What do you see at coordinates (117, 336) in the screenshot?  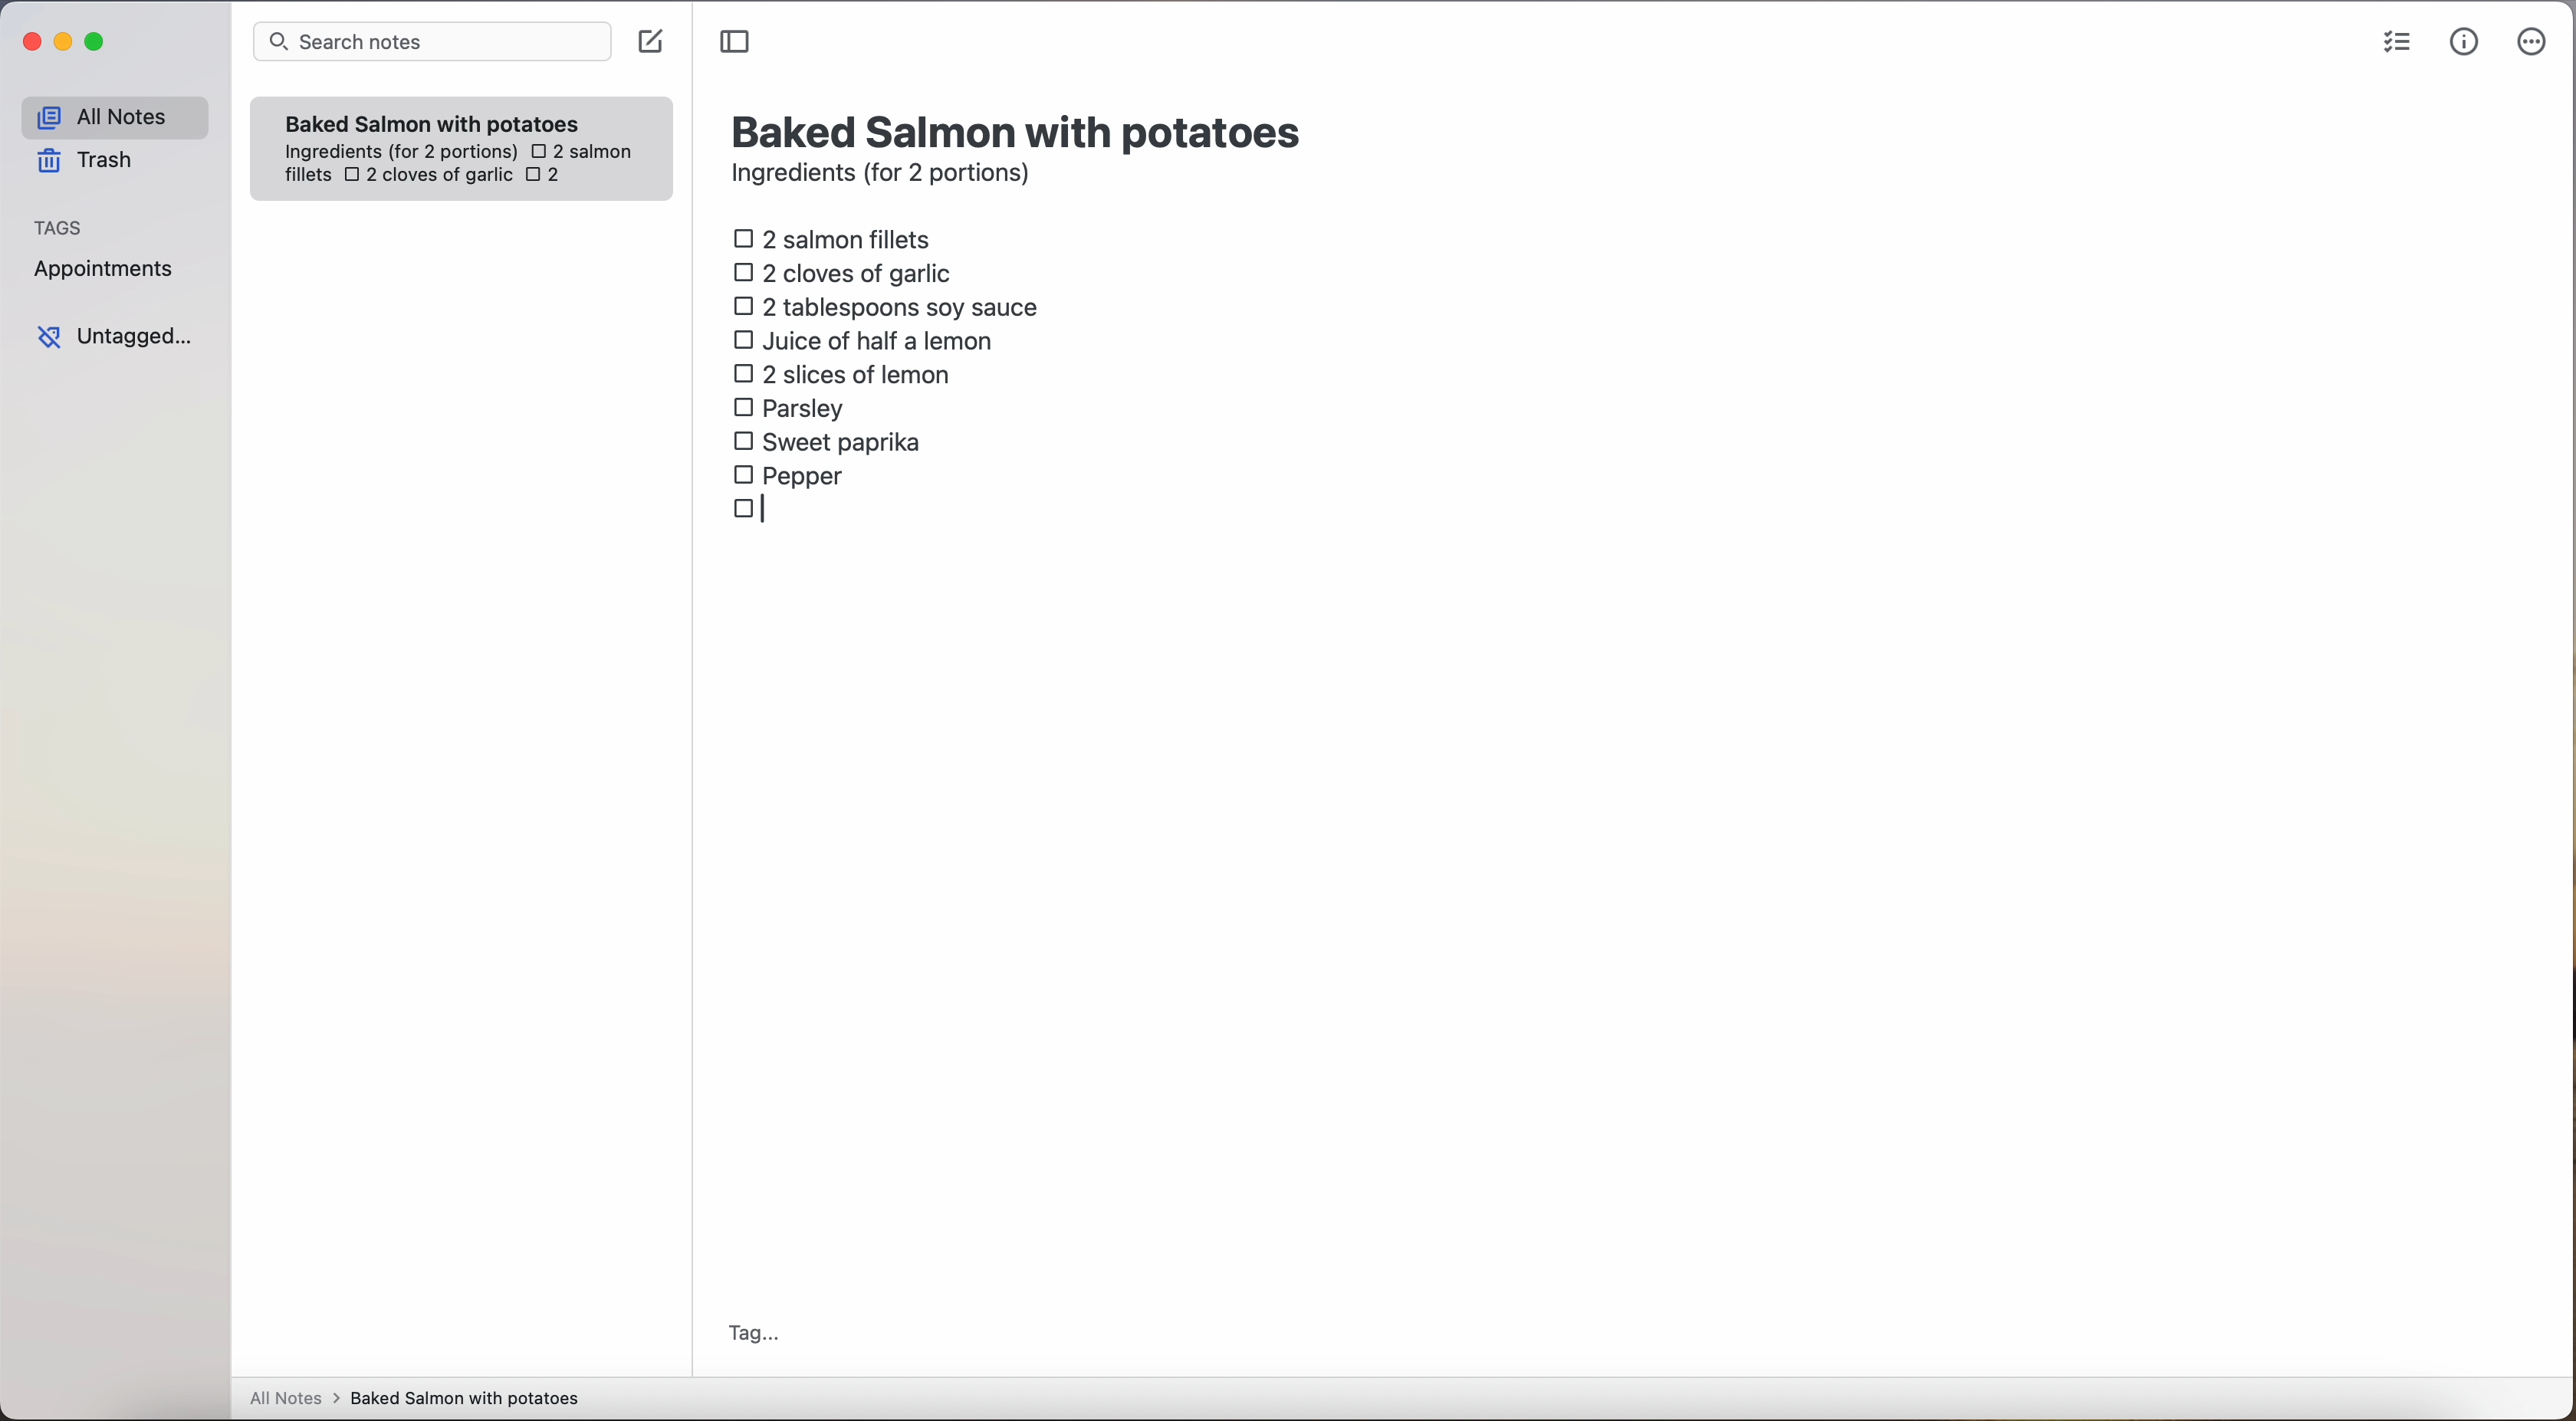 I see `untagged` at bounding box center [117, 336].